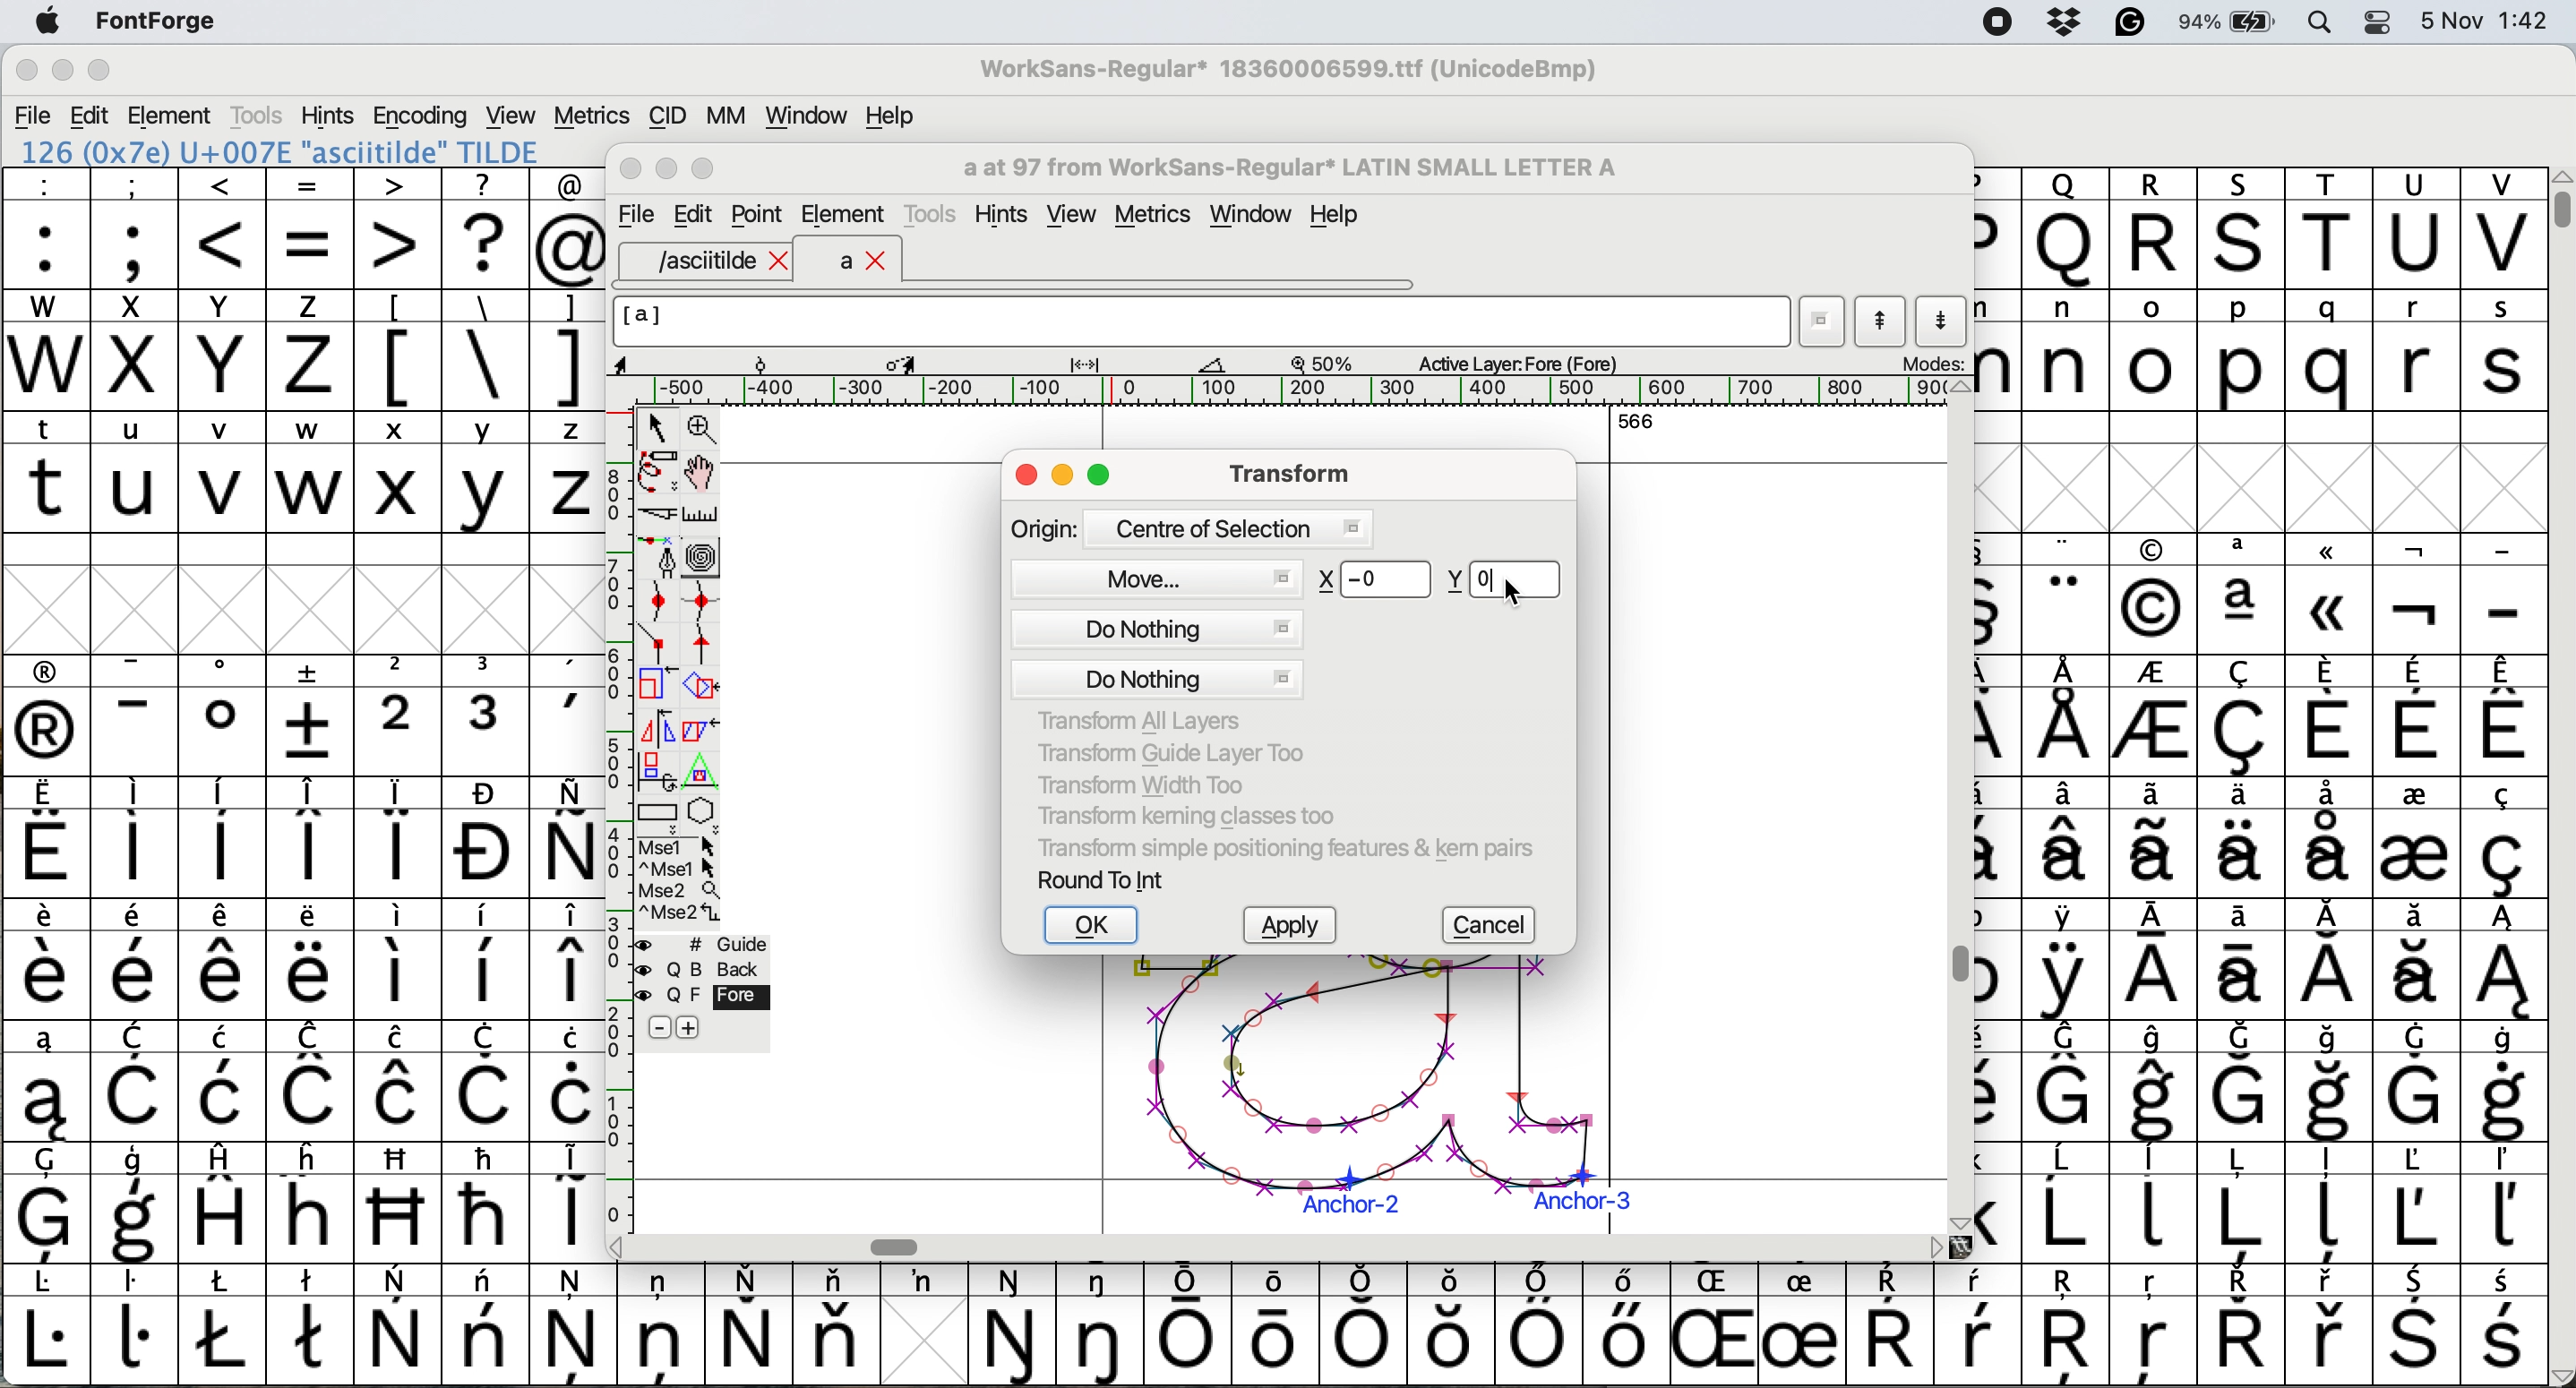 The image size is (2576, 1388). What do you see at coordinates (2242, 960) in the screenshot?
I see `symbol` at bounding box center [2242, 960].